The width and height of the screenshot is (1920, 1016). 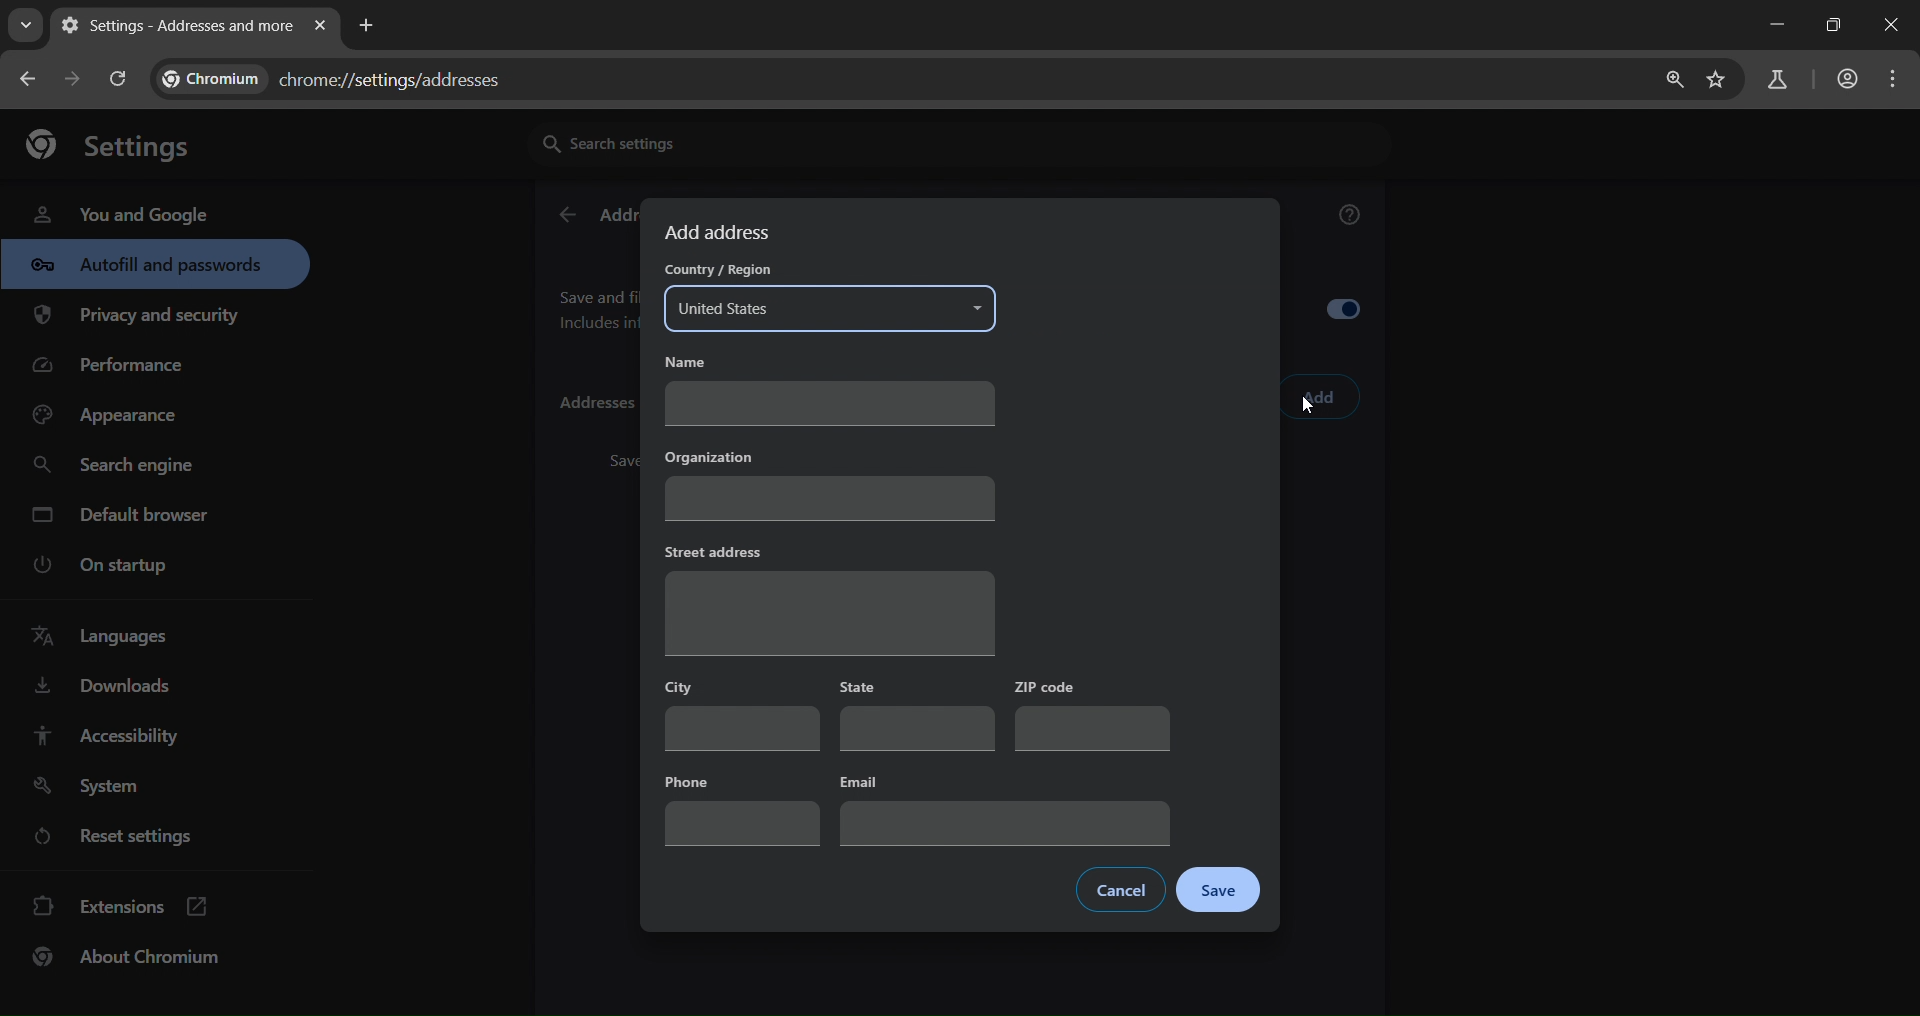 What do you see at coordinates (137, 319) in the screenshot?
I see `privacy & security` at bounding box center [137, 319].